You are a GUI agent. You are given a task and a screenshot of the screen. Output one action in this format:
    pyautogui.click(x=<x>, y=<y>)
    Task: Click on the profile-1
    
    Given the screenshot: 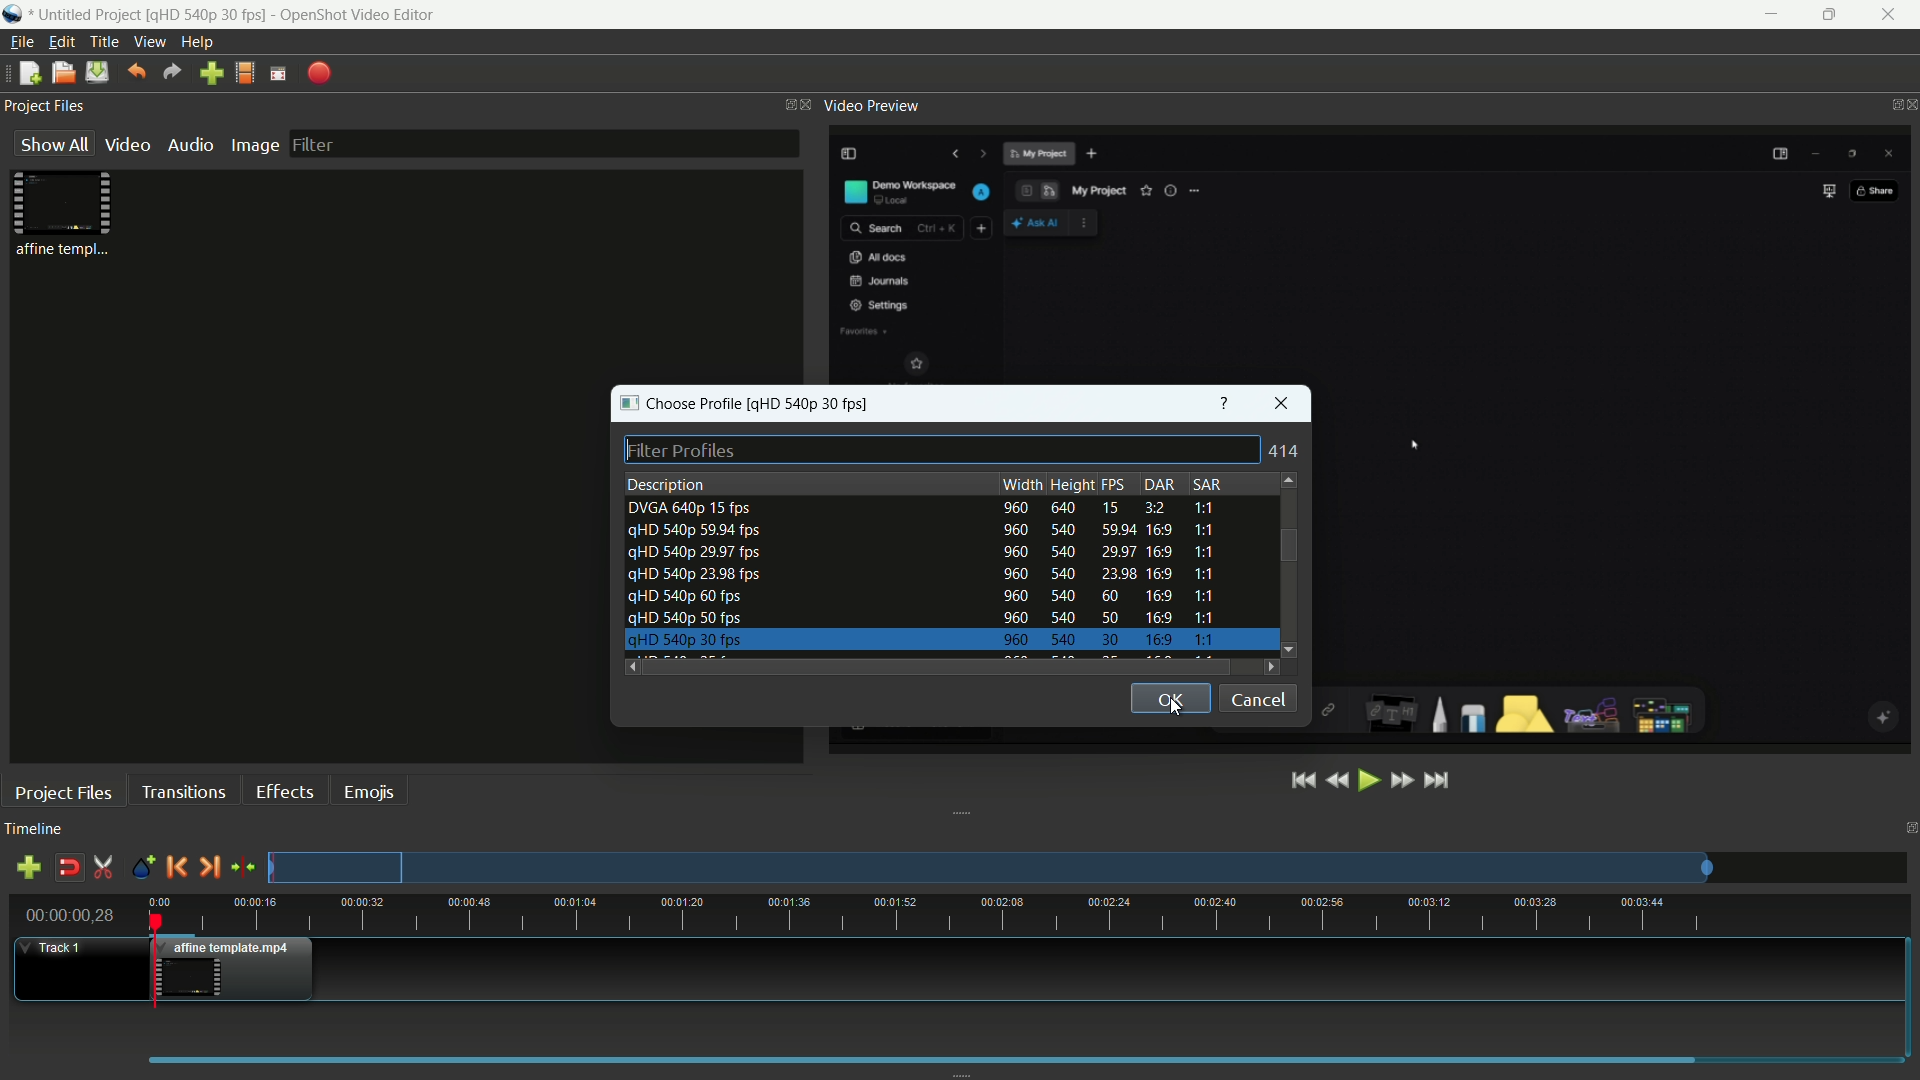 What is the action you would take?
    pyautogui.click(x=923, y=509)
    